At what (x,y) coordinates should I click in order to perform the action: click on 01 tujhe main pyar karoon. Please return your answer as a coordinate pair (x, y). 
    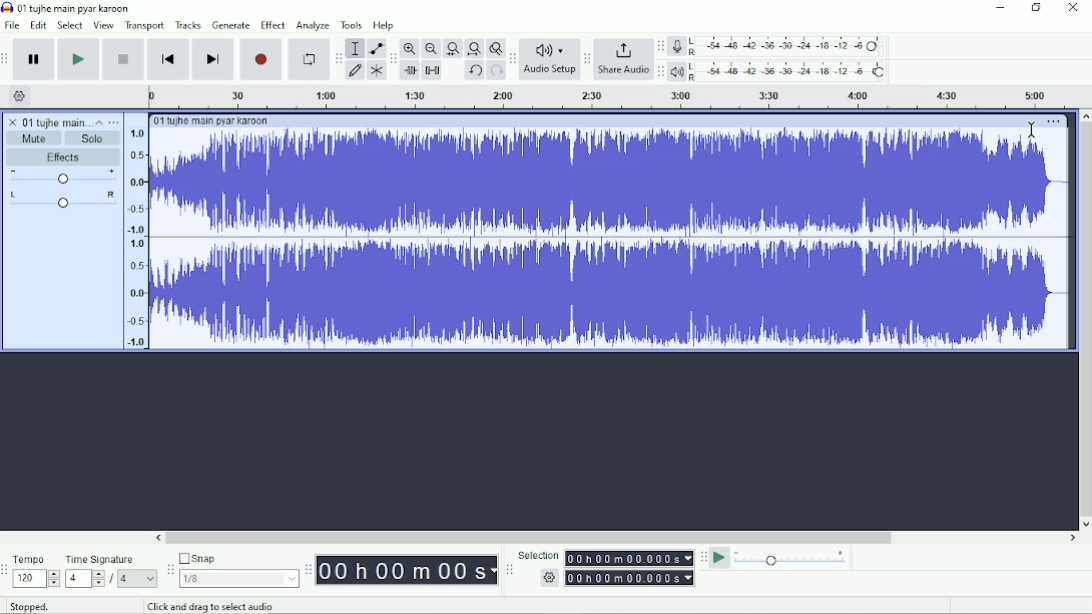
    Looking at the image, I should click on (219, 121).